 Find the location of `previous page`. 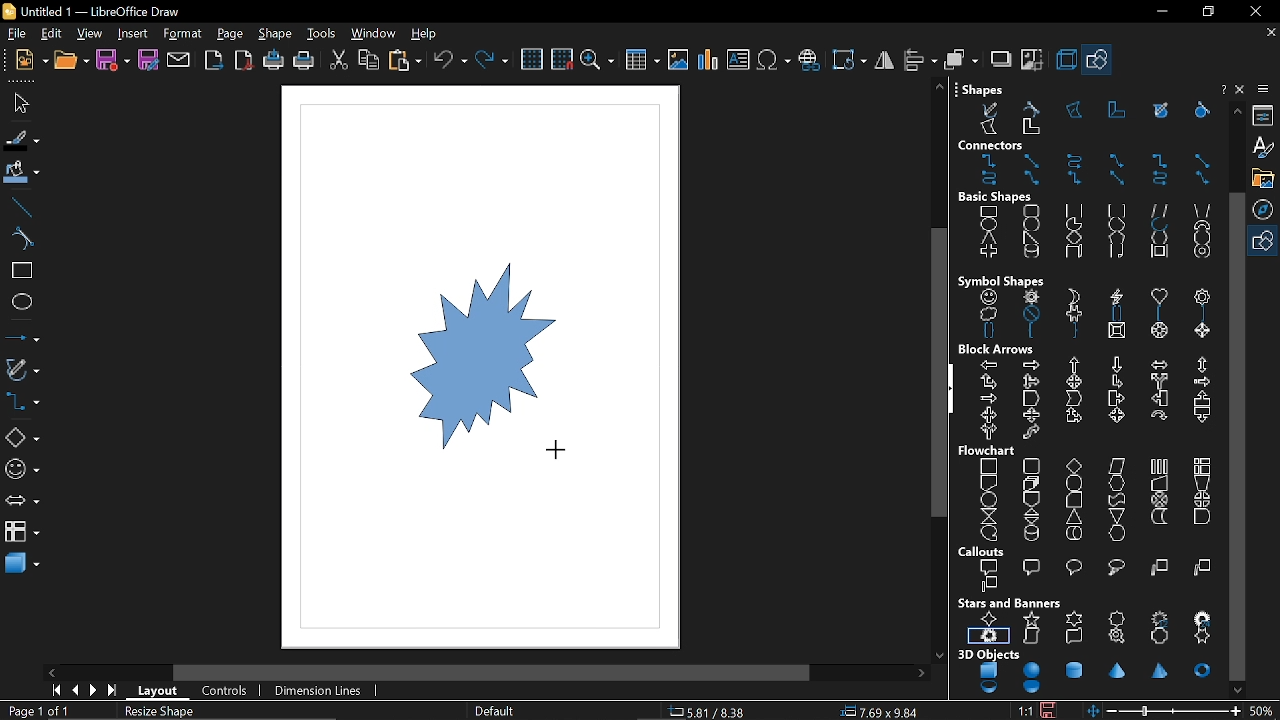

previous page is located at coordinates (75, 691).